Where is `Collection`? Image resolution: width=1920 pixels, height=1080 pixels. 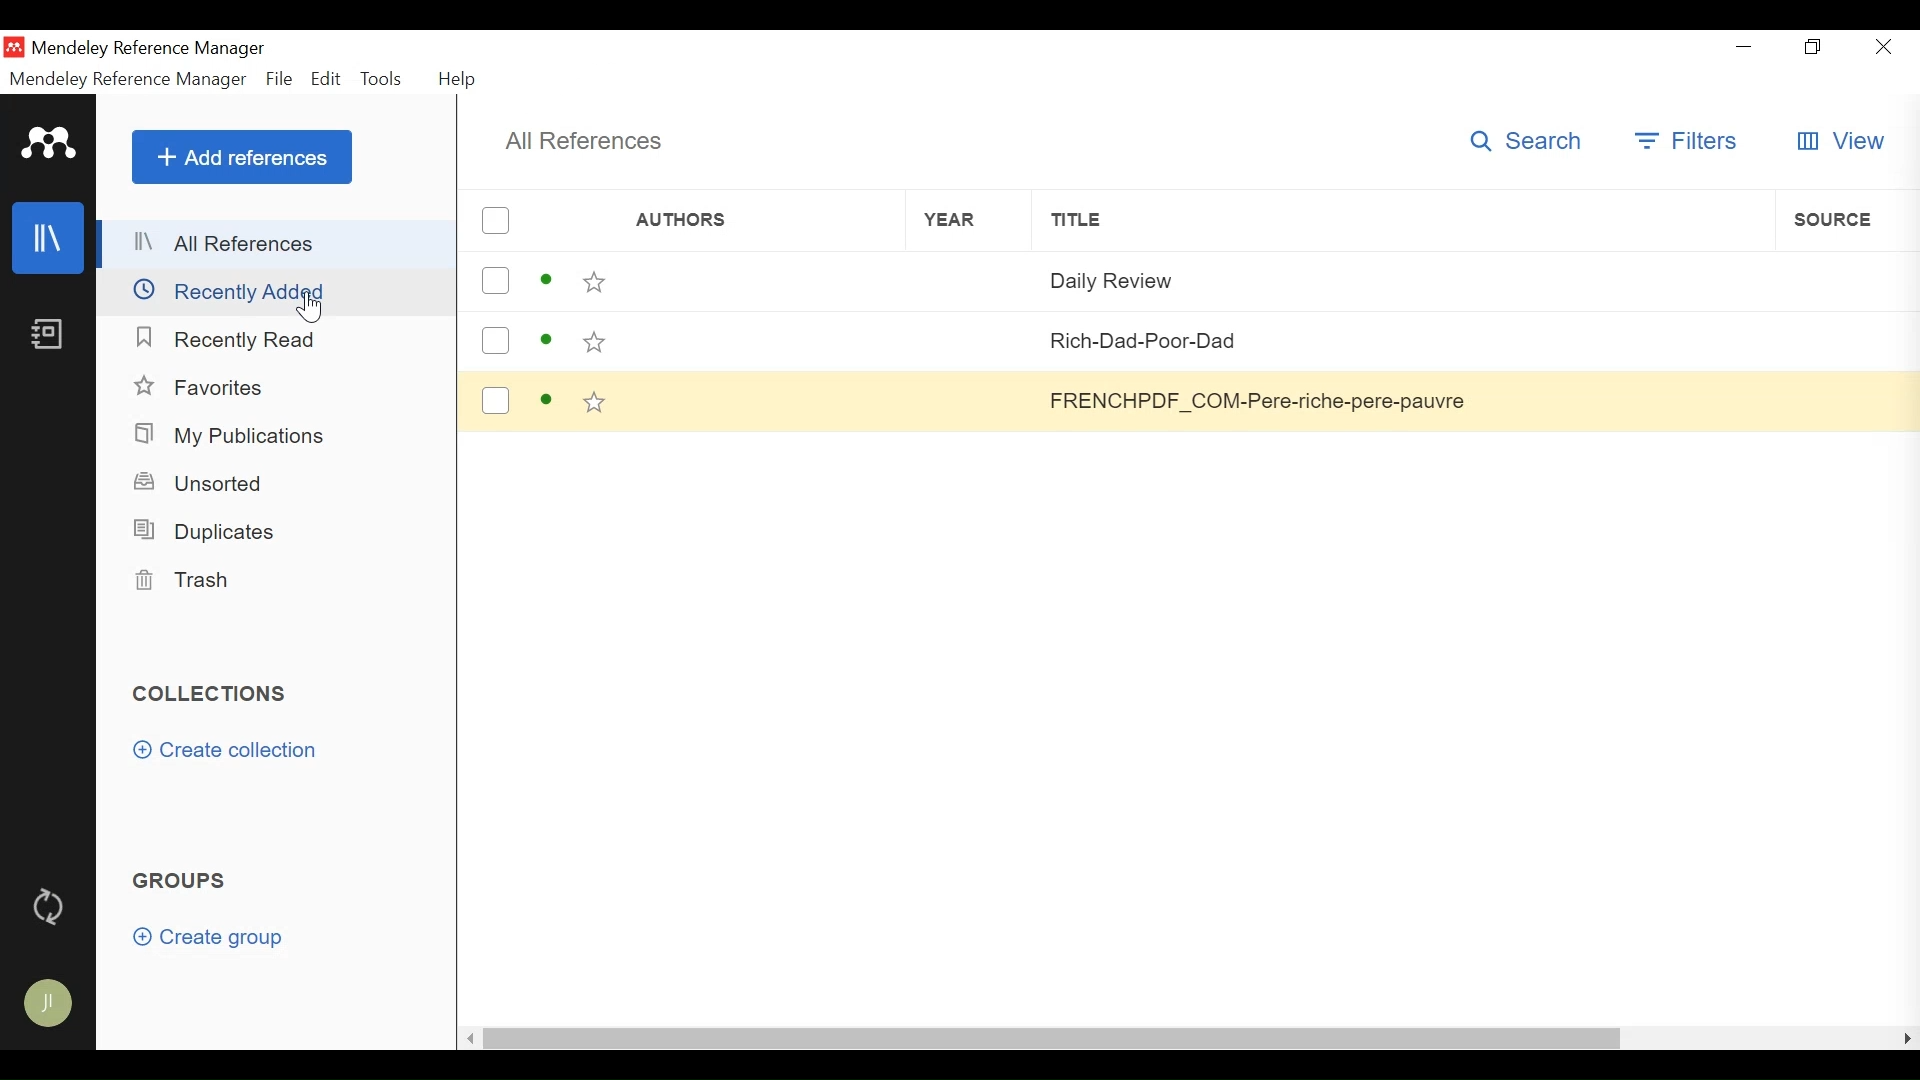
Collection is located at coordinates (212, 695).